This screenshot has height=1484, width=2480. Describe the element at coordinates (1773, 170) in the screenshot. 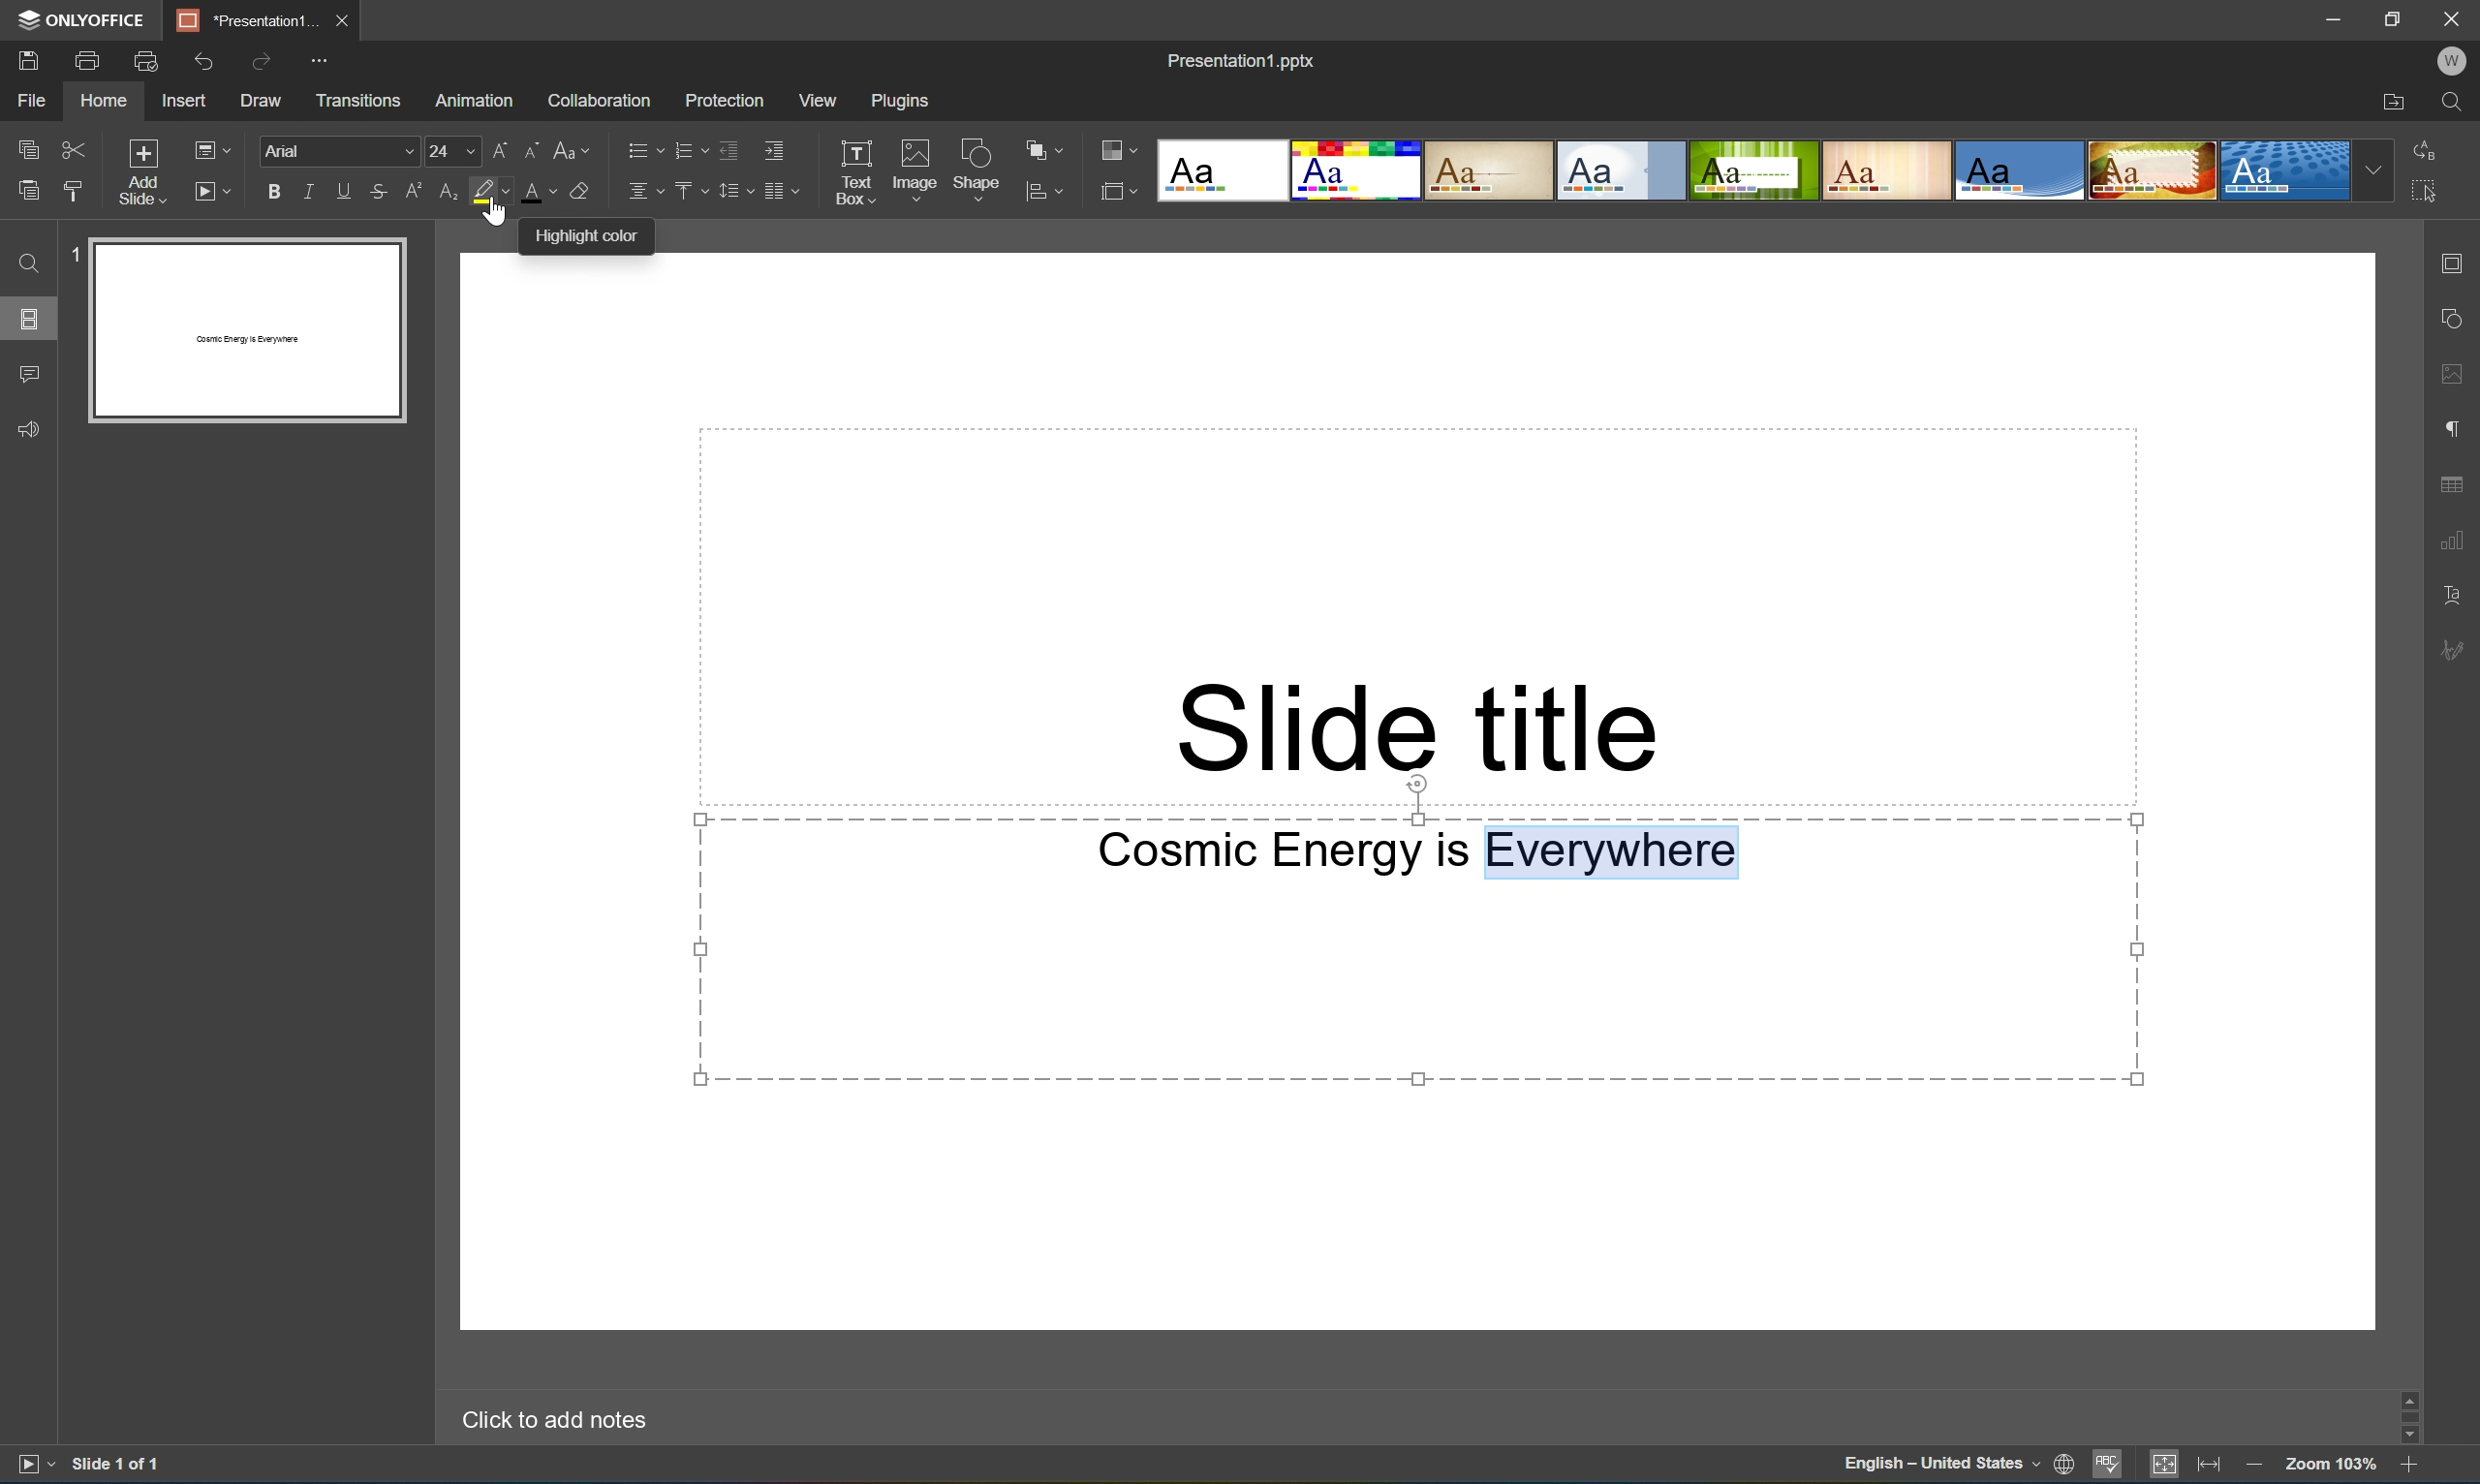

I see `Type of slides` at that location.